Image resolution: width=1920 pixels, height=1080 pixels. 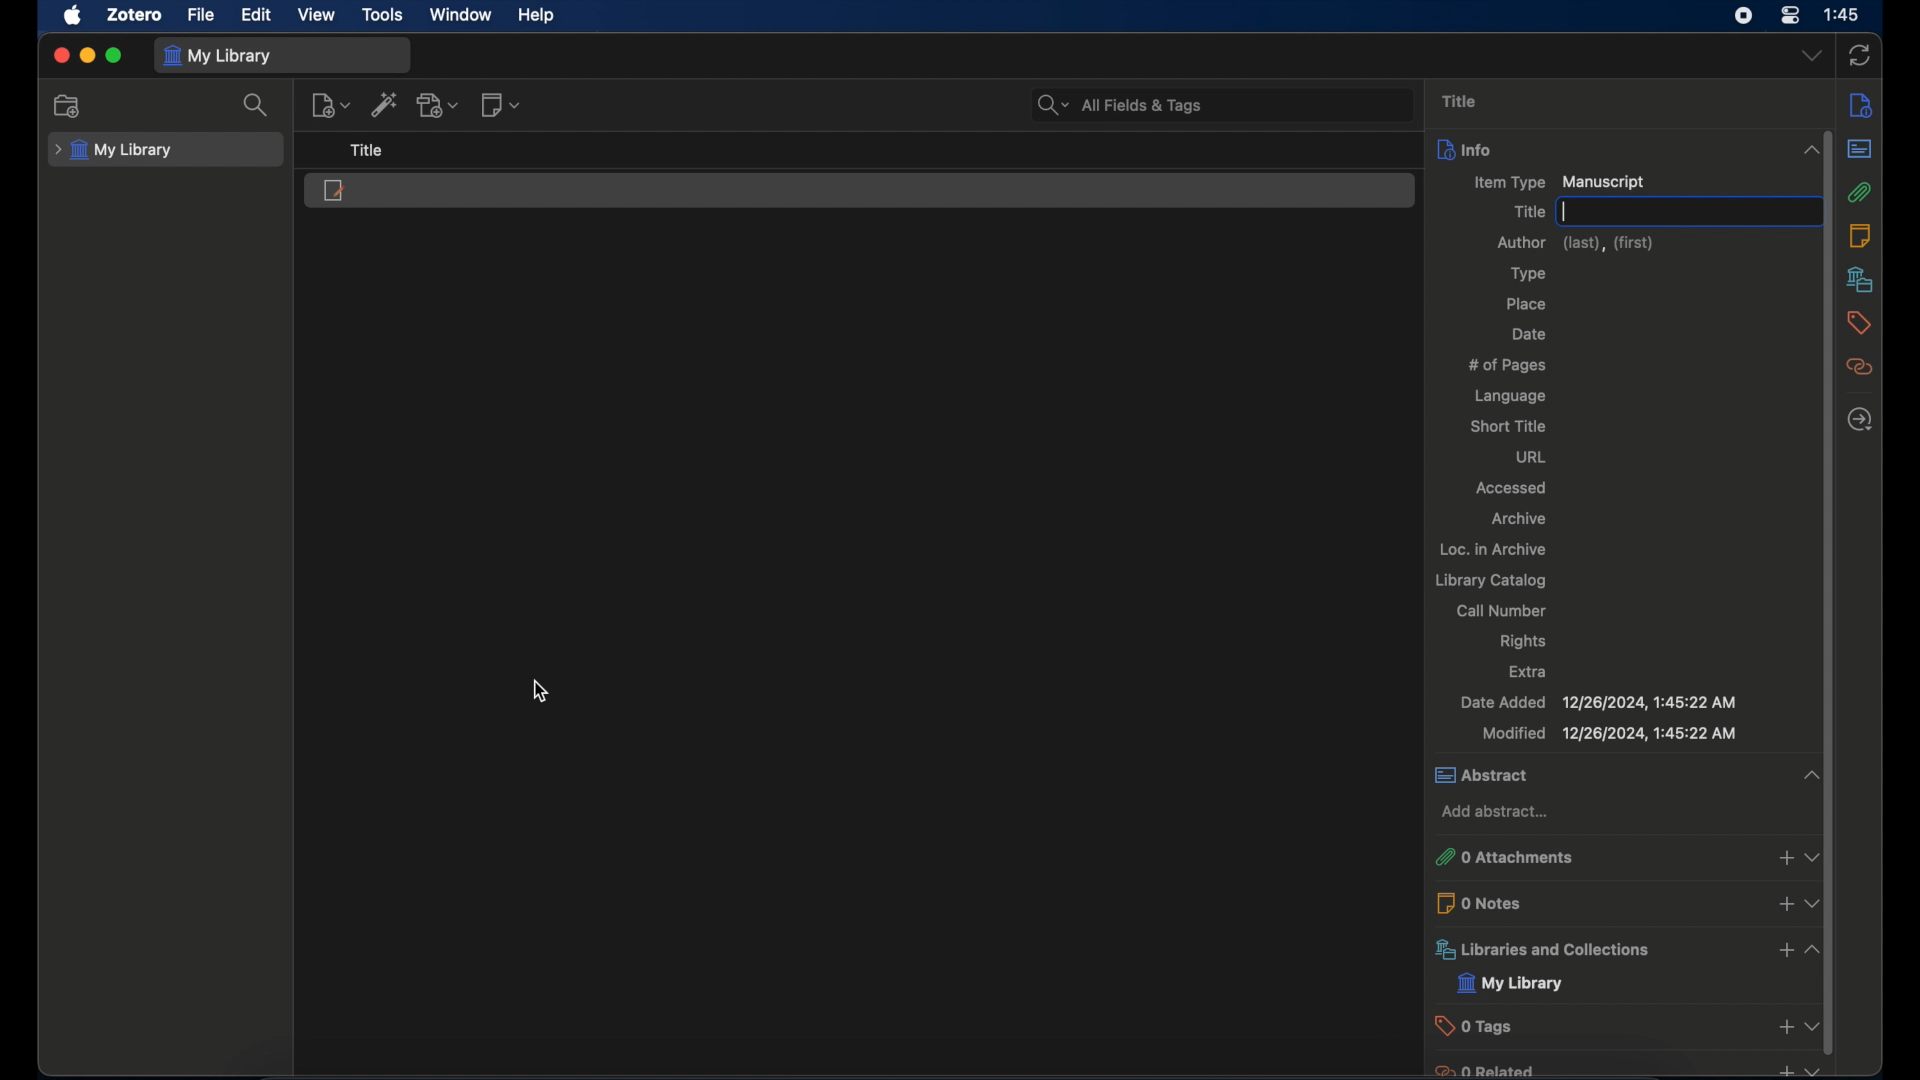 What do you see at coordinates (502, 104) in the screenshot?
I see `new note` at bounding box center [502, 104].